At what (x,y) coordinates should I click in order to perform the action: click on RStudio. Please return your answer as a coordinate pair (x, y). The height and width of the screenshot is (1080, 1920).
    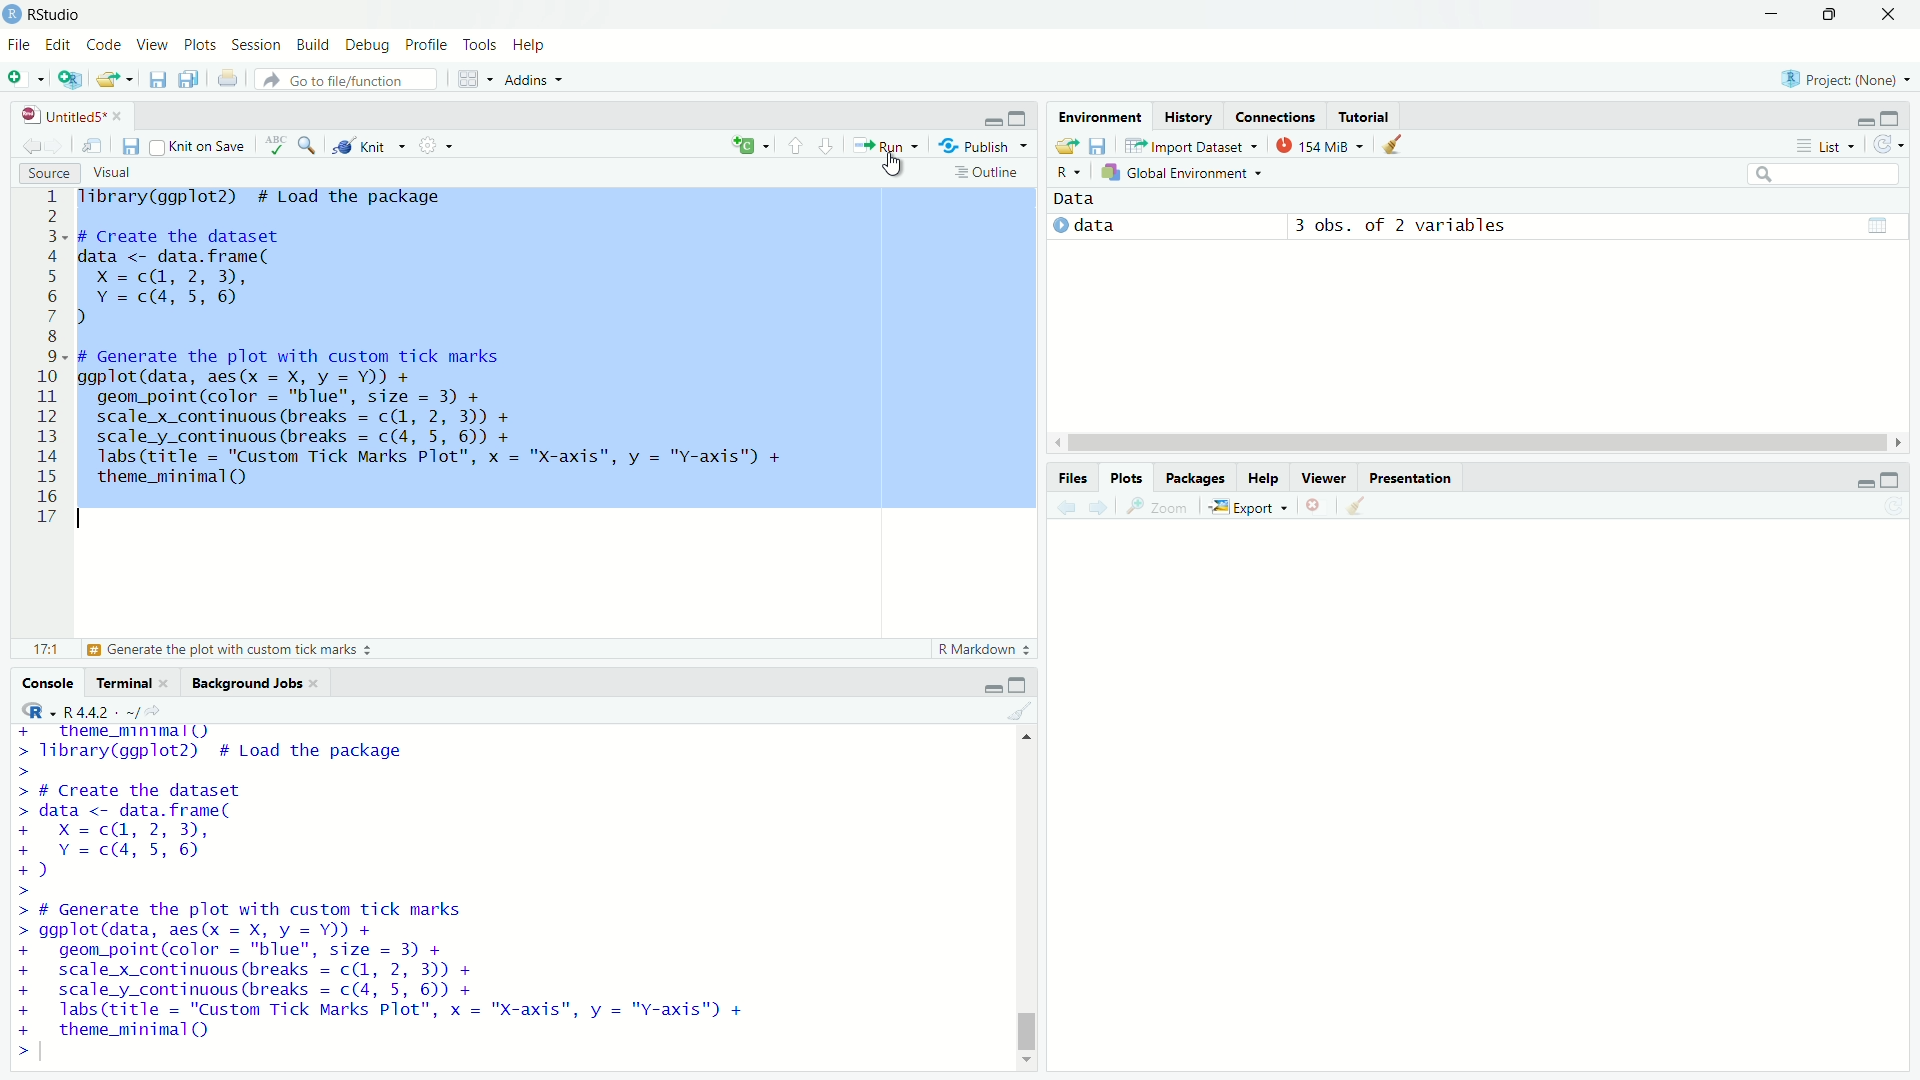
    Looking at the image, I should click on (58, 14).